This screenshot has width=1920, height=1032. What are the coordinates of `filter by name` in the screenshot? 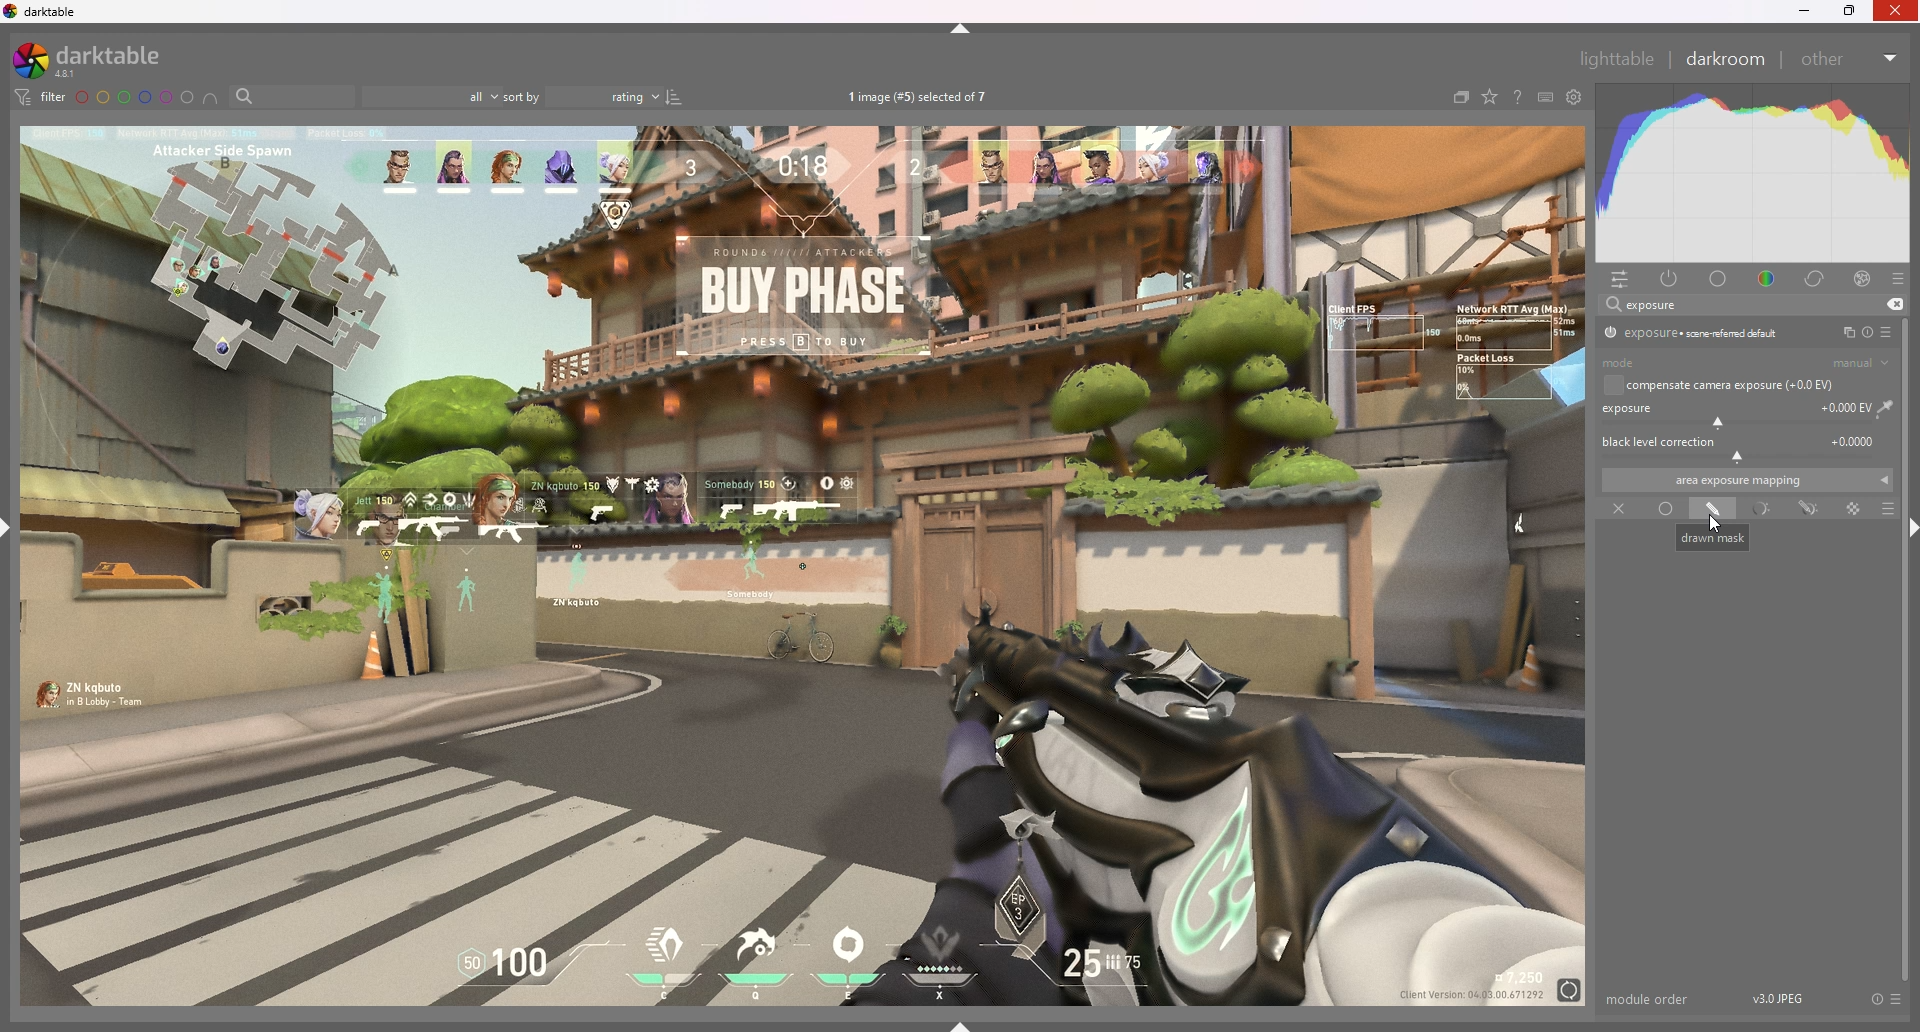 It's located at (292, 95).